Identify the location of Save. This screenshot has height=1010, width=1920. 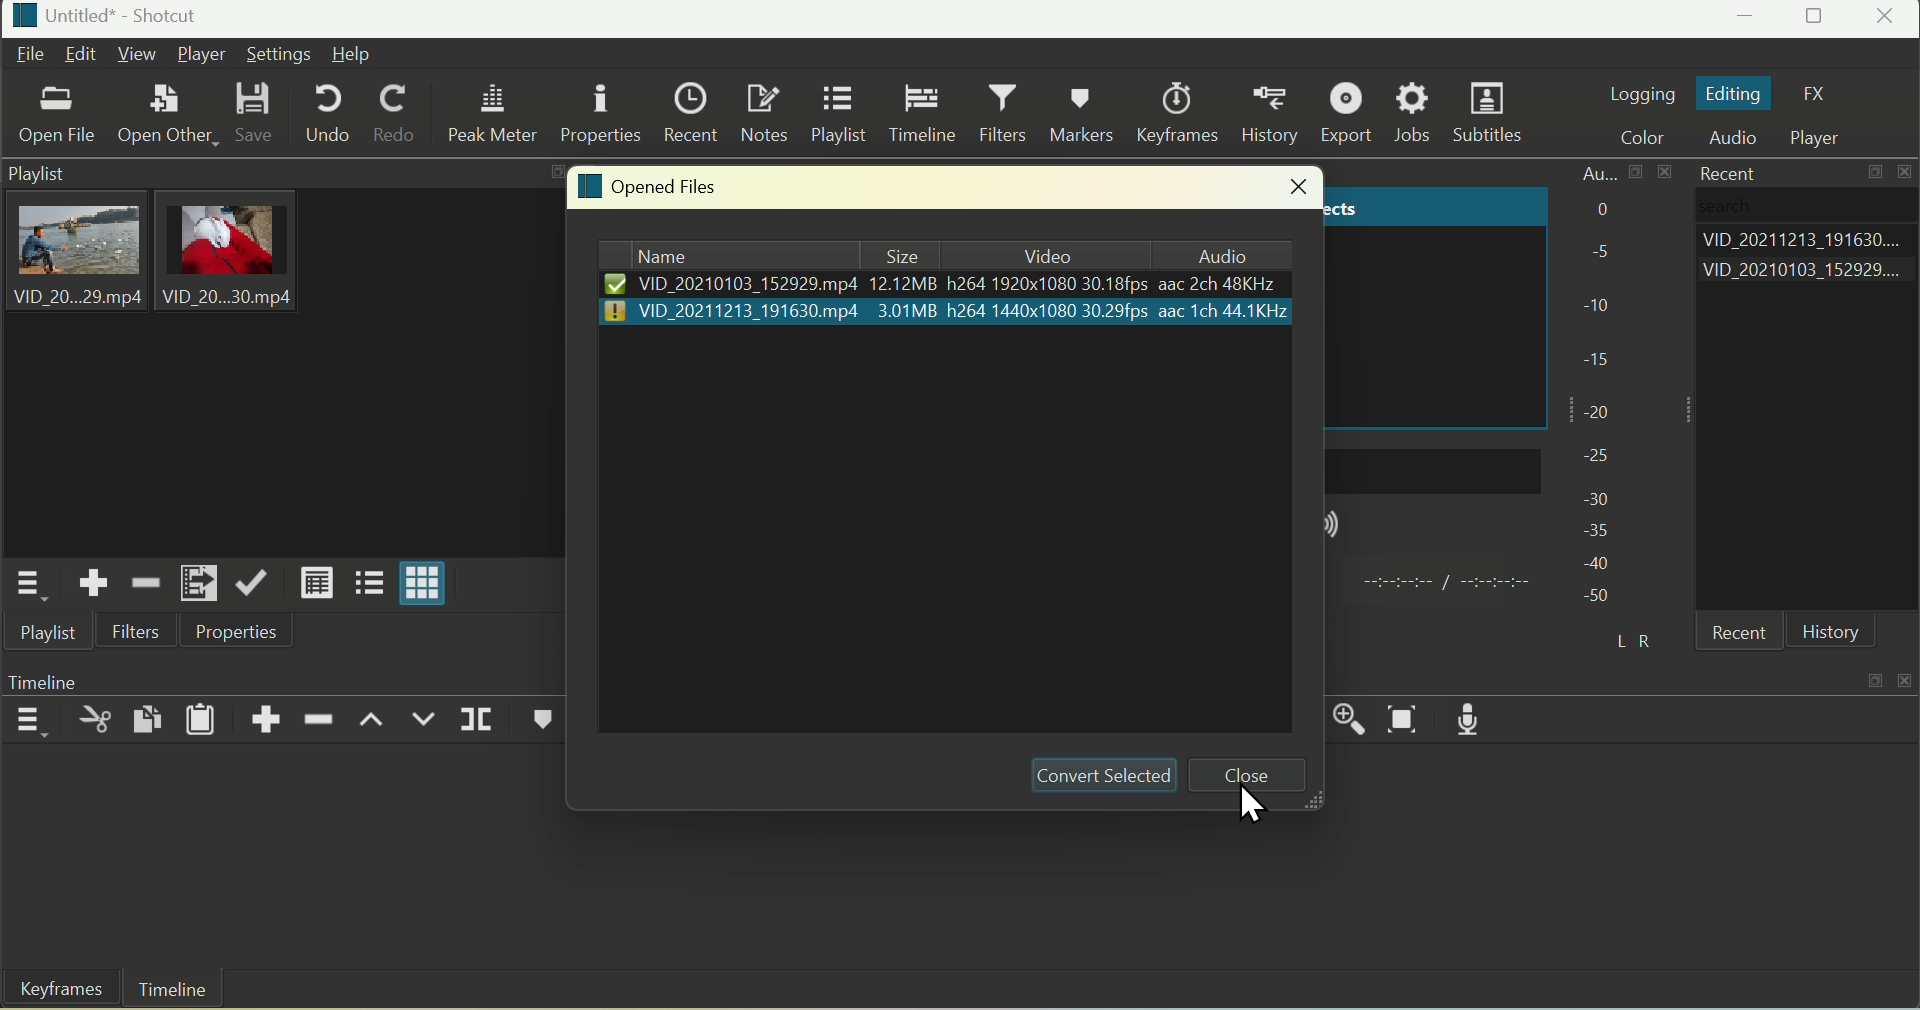
(256, 113).